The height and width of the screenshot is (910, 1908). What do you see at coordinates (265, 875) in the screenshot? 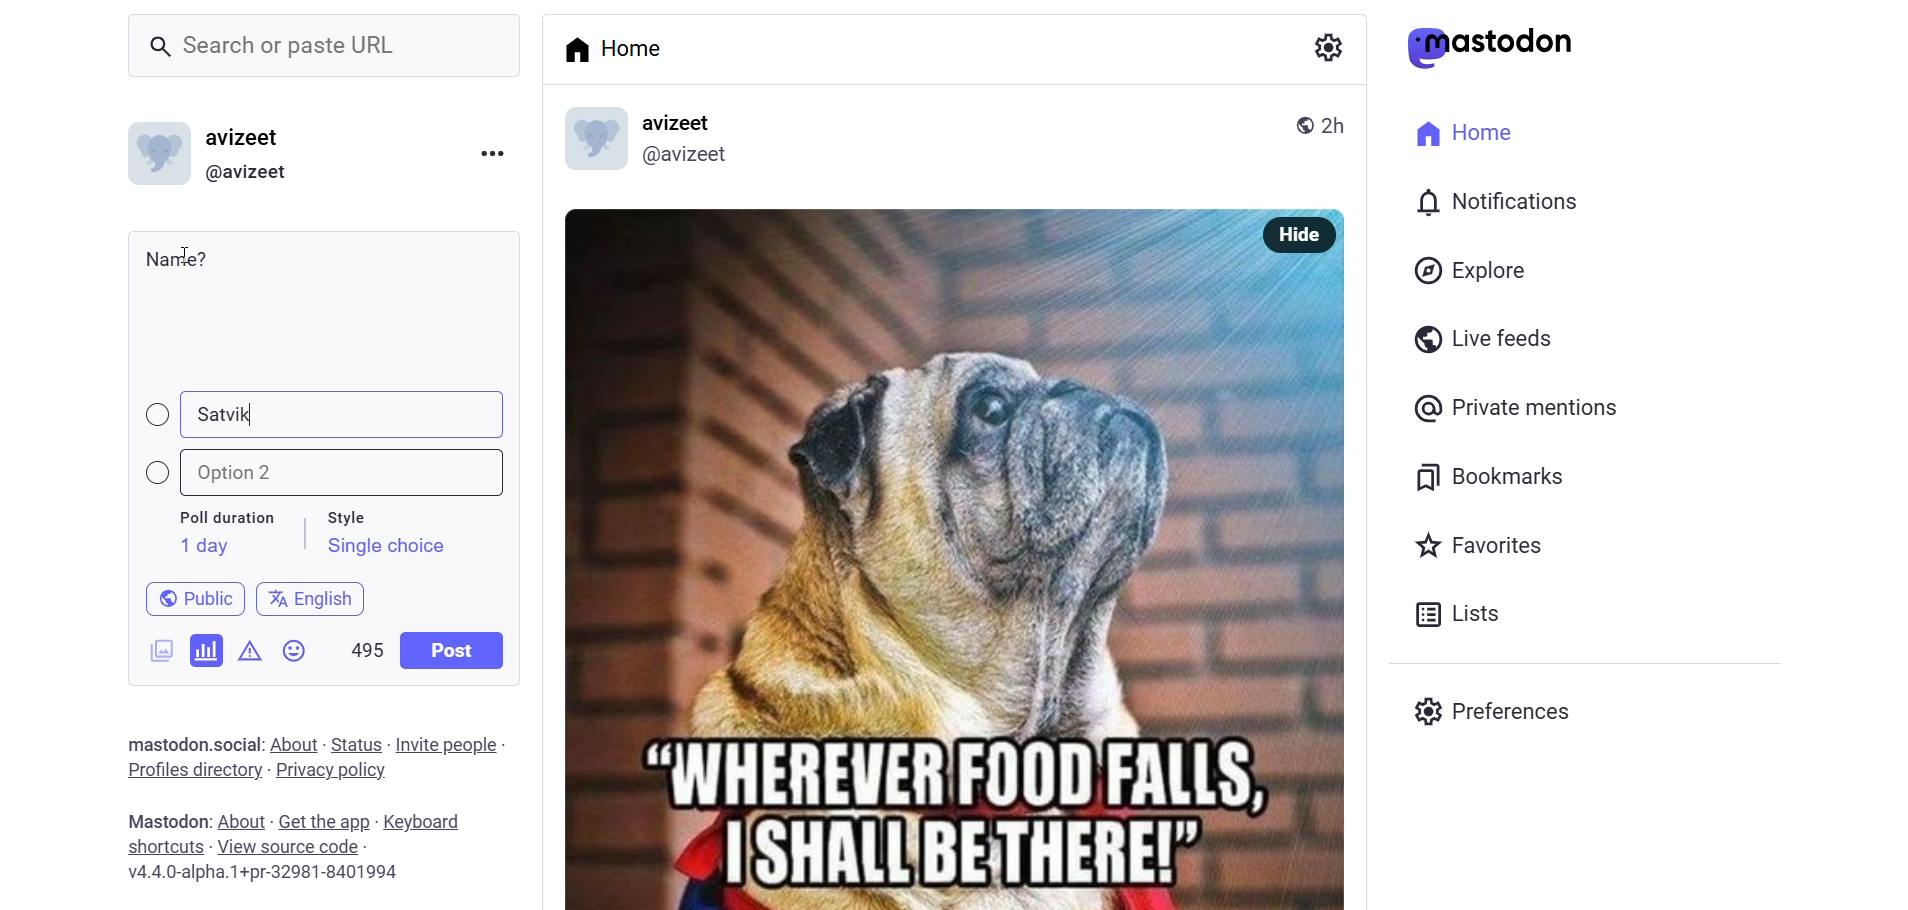
I see `version` at bounding box center [265, 875].